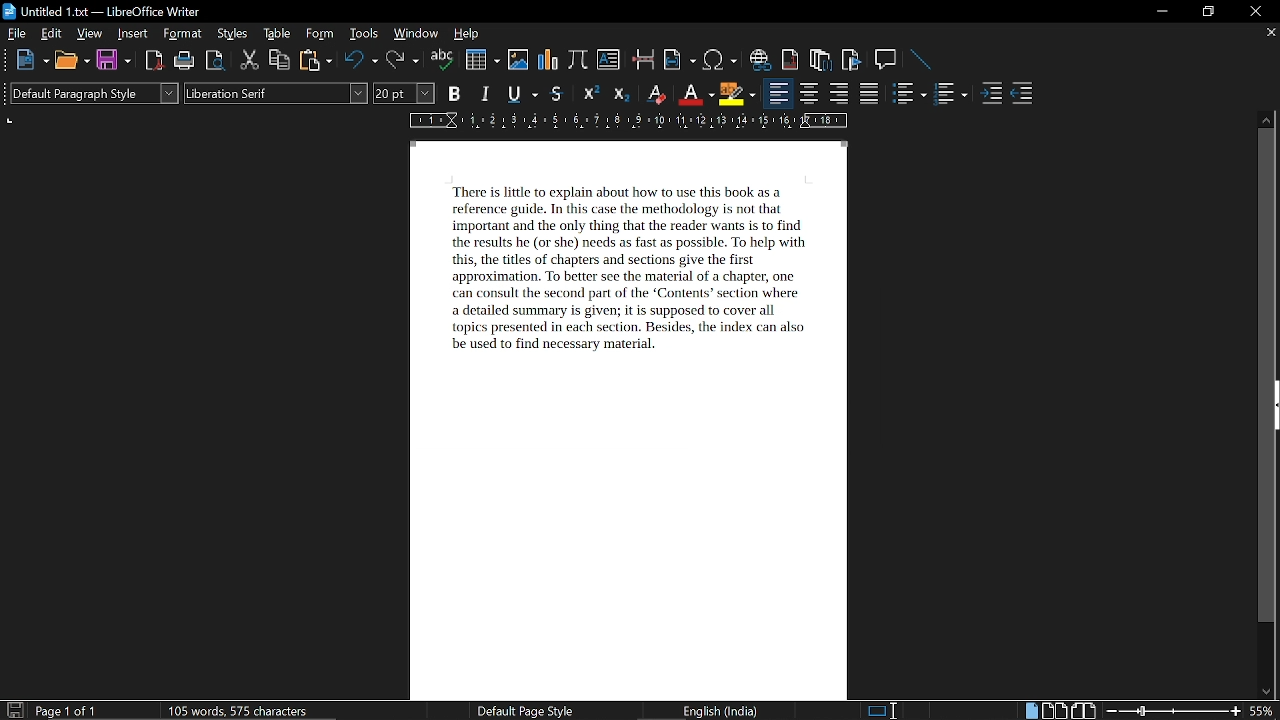  I want to click on redo, so click(403, 61).